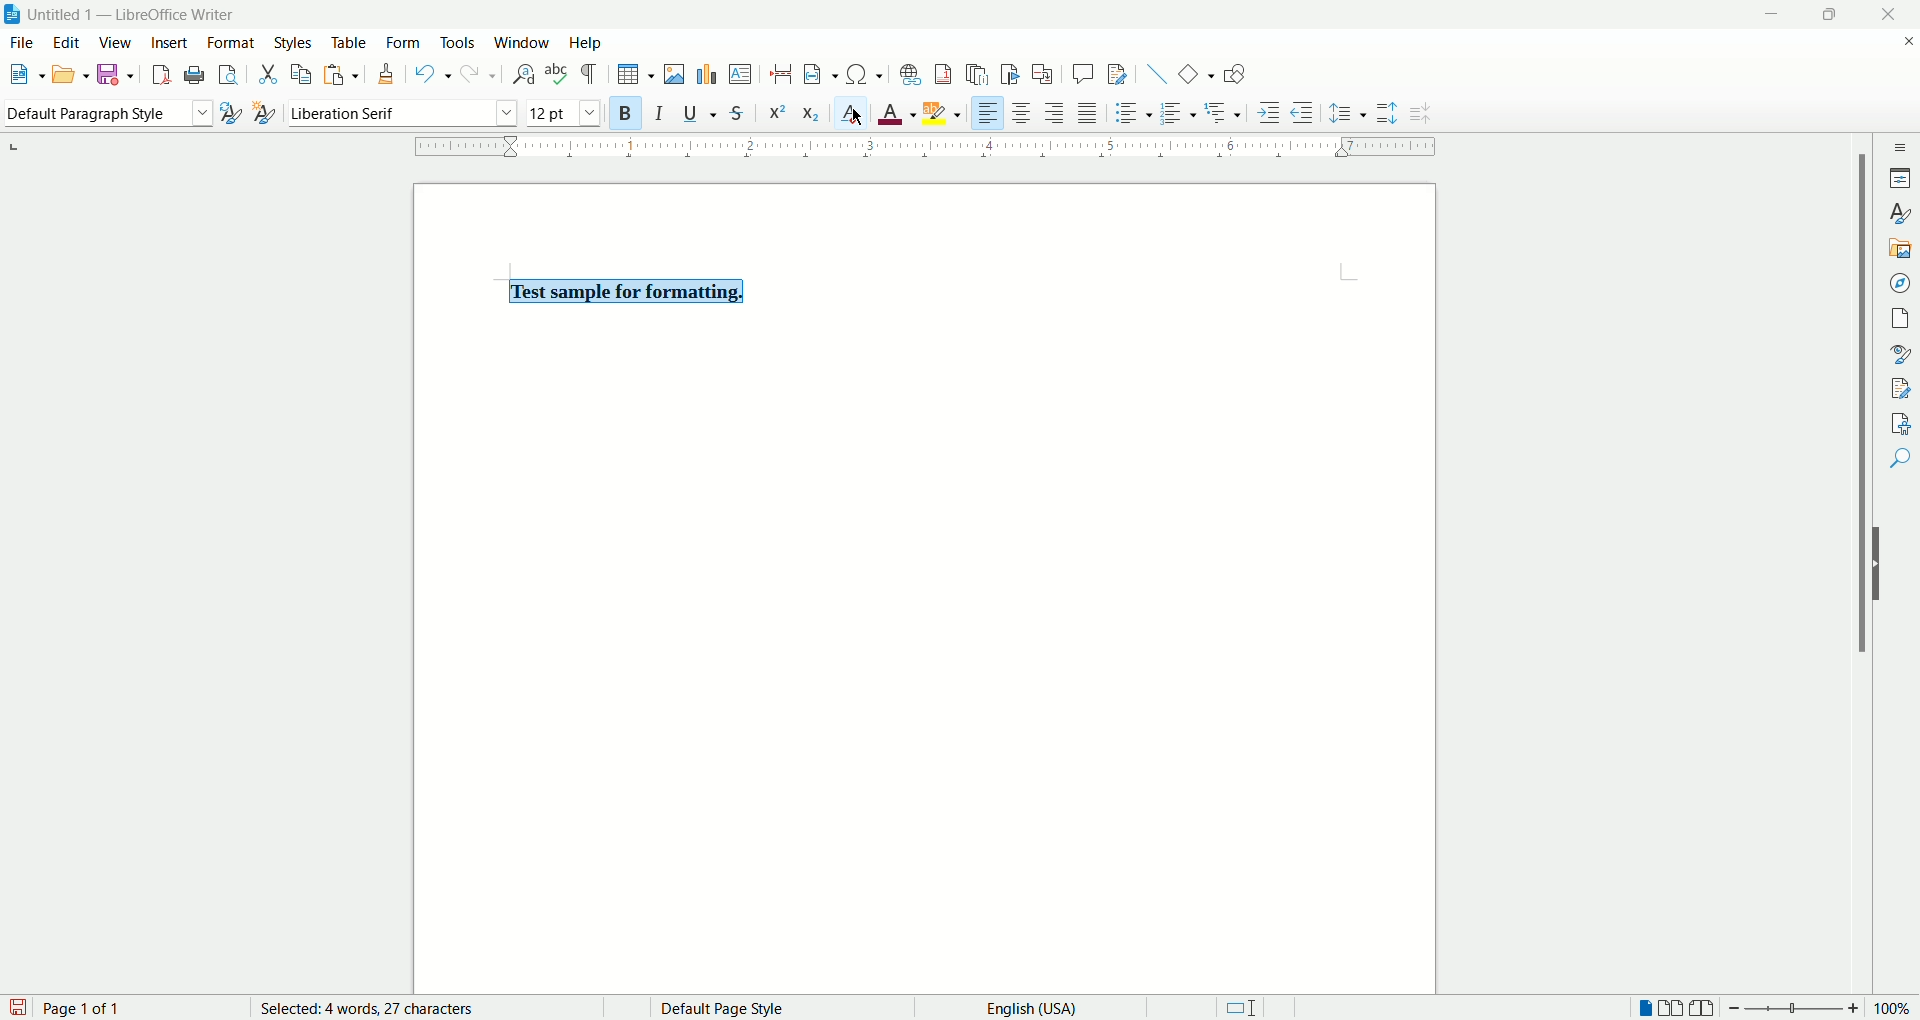 The height and width of the screenshot is (1020, 1920). What do you see at coordinates (350, 42) in the screenshot?
I see `table` at bounding box center [350, 42].